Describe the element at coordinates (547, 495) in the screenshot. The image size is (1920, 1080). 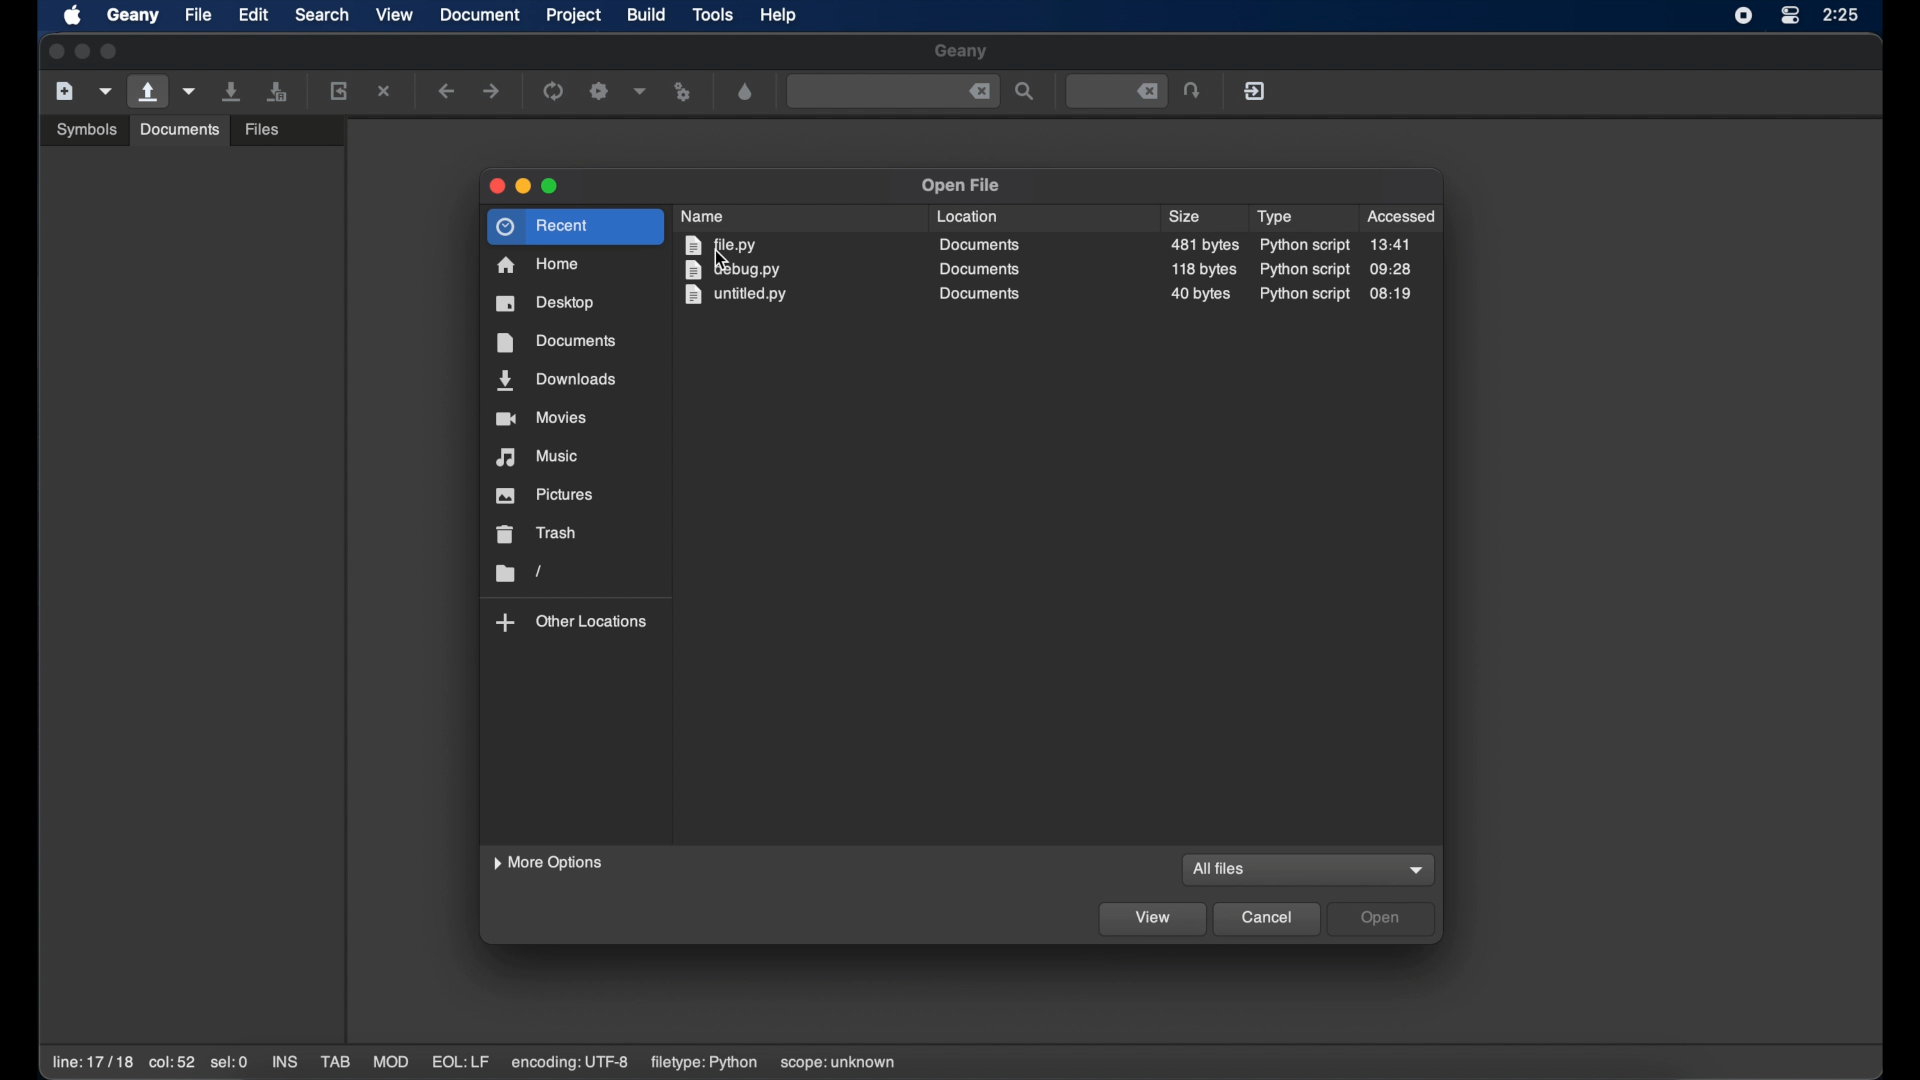
I see `pictures` at that location.